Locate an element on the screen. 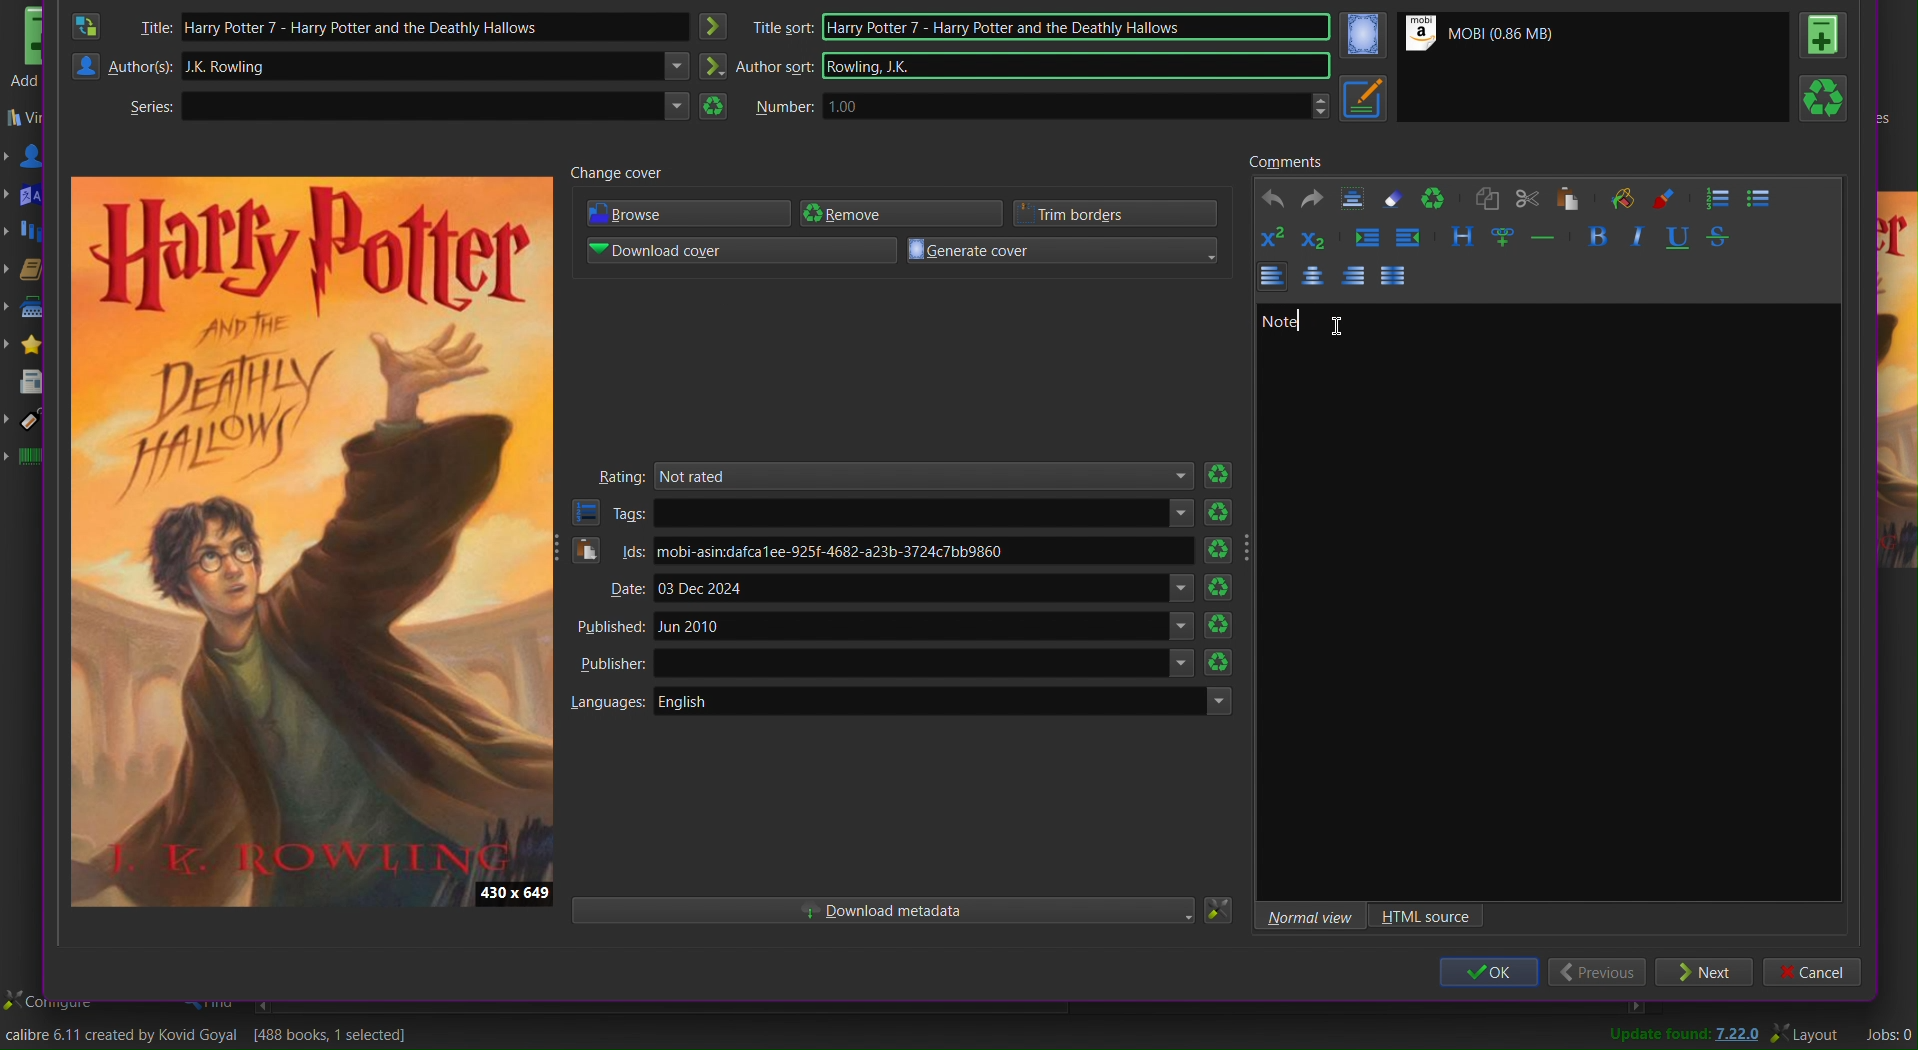 The height and width of the screenshot is (1050, 1918). Trim borders is located at coordinates (1119, 213).